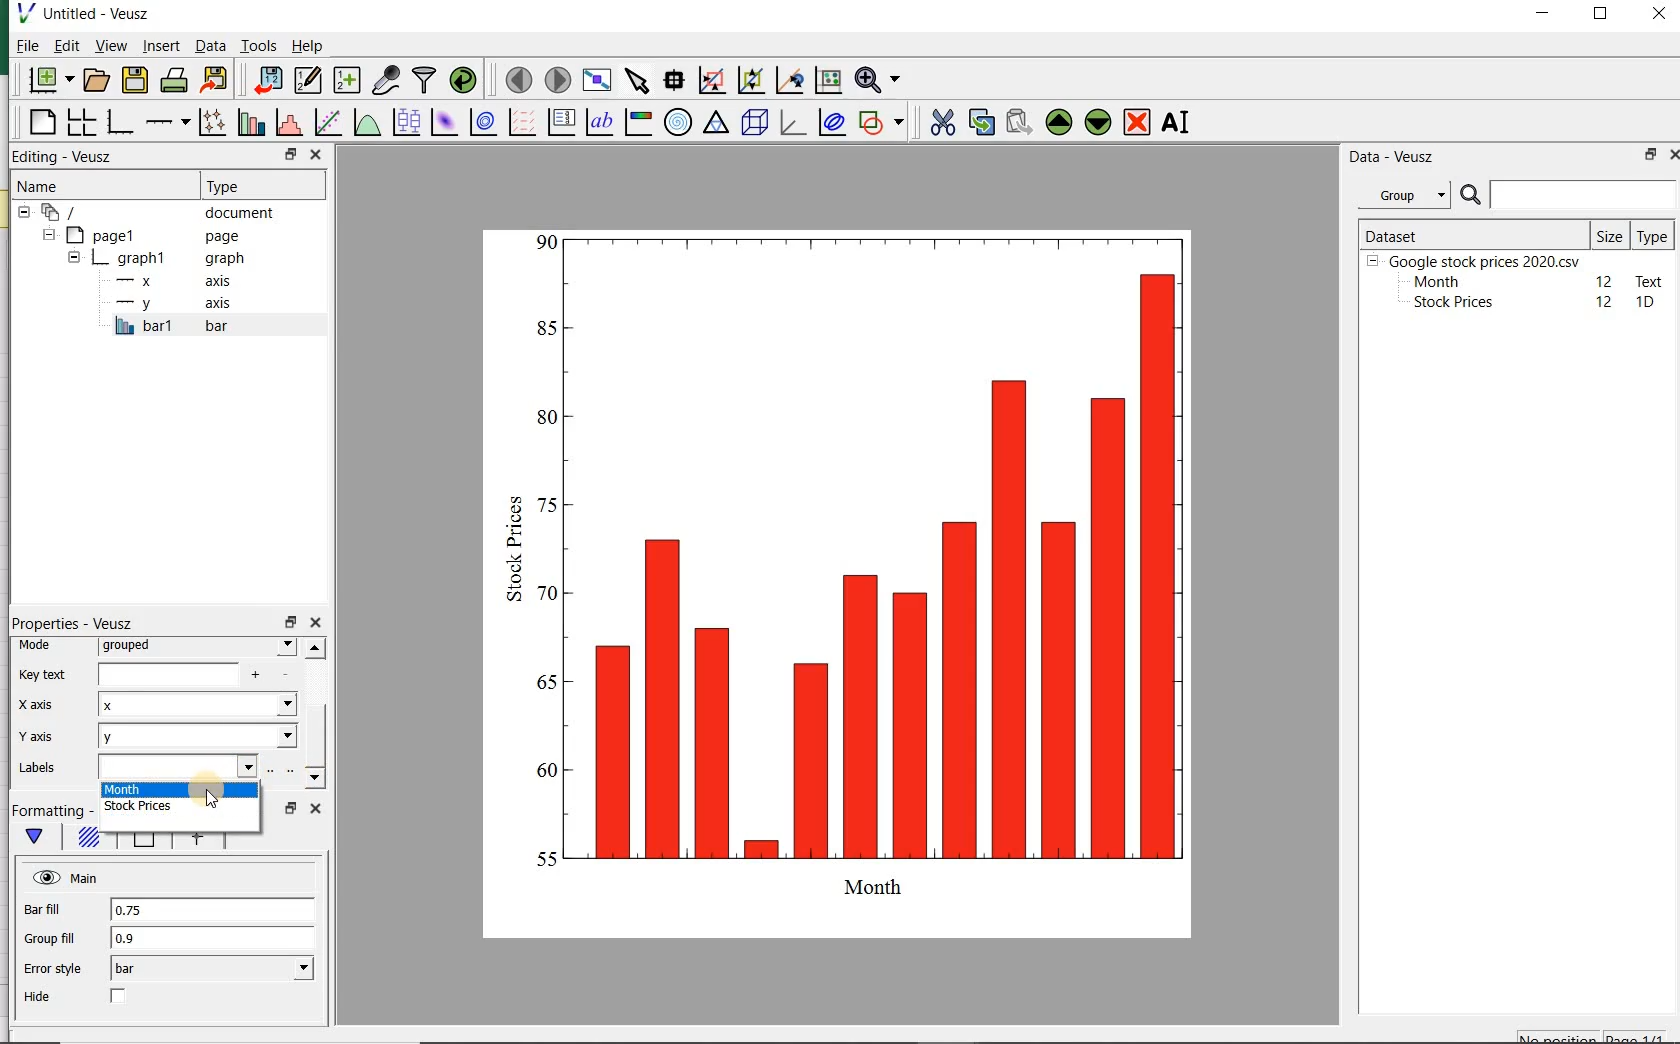 The image size is (1680, 1044). What do you see at coordinates (365, 124) in the screenshot?
I see `plot a function` at bounding box center [365, 124].